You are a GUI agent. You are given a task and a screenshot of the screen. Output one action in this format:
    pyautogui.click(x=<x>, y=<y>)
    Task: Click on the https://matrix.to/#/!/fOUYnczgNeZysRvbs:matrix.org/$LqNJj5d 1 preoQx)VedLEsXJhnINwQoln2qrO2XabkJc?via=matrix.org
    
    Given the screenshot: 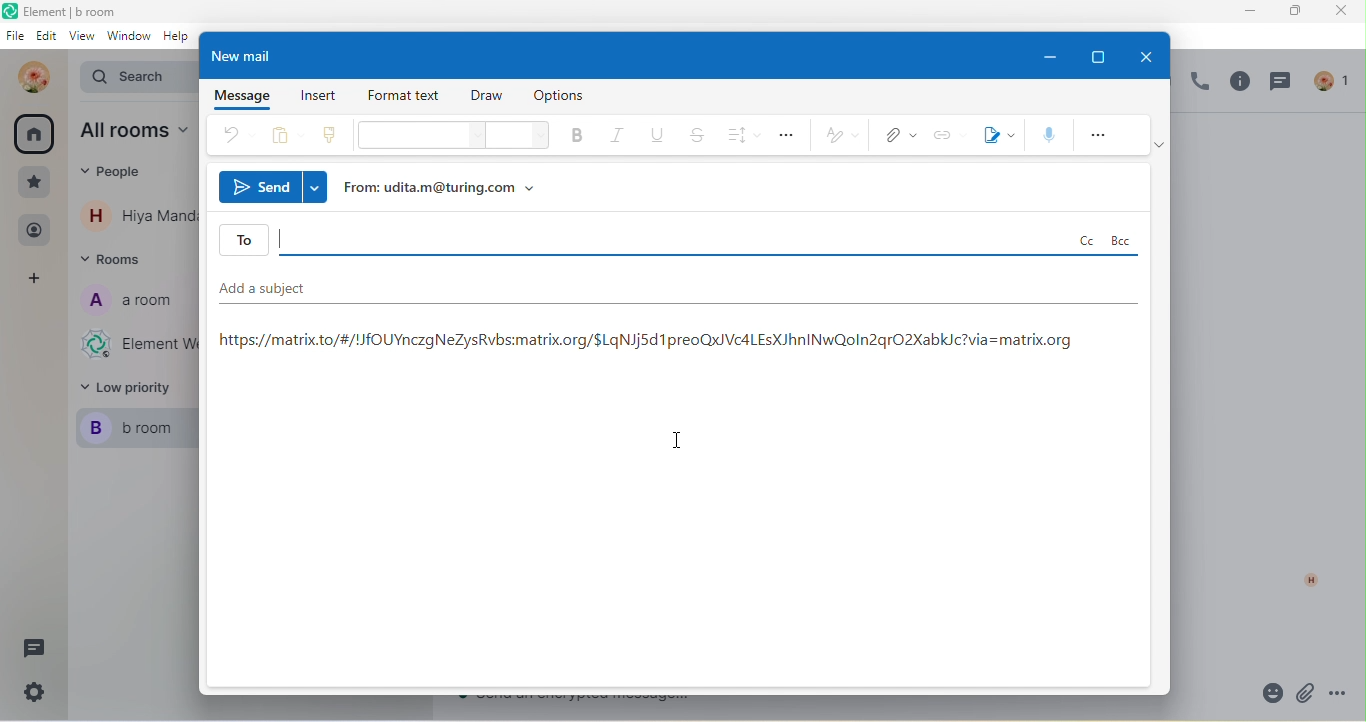 What is the action you would take?
    pyautogui.click(x=651, y=343)
    